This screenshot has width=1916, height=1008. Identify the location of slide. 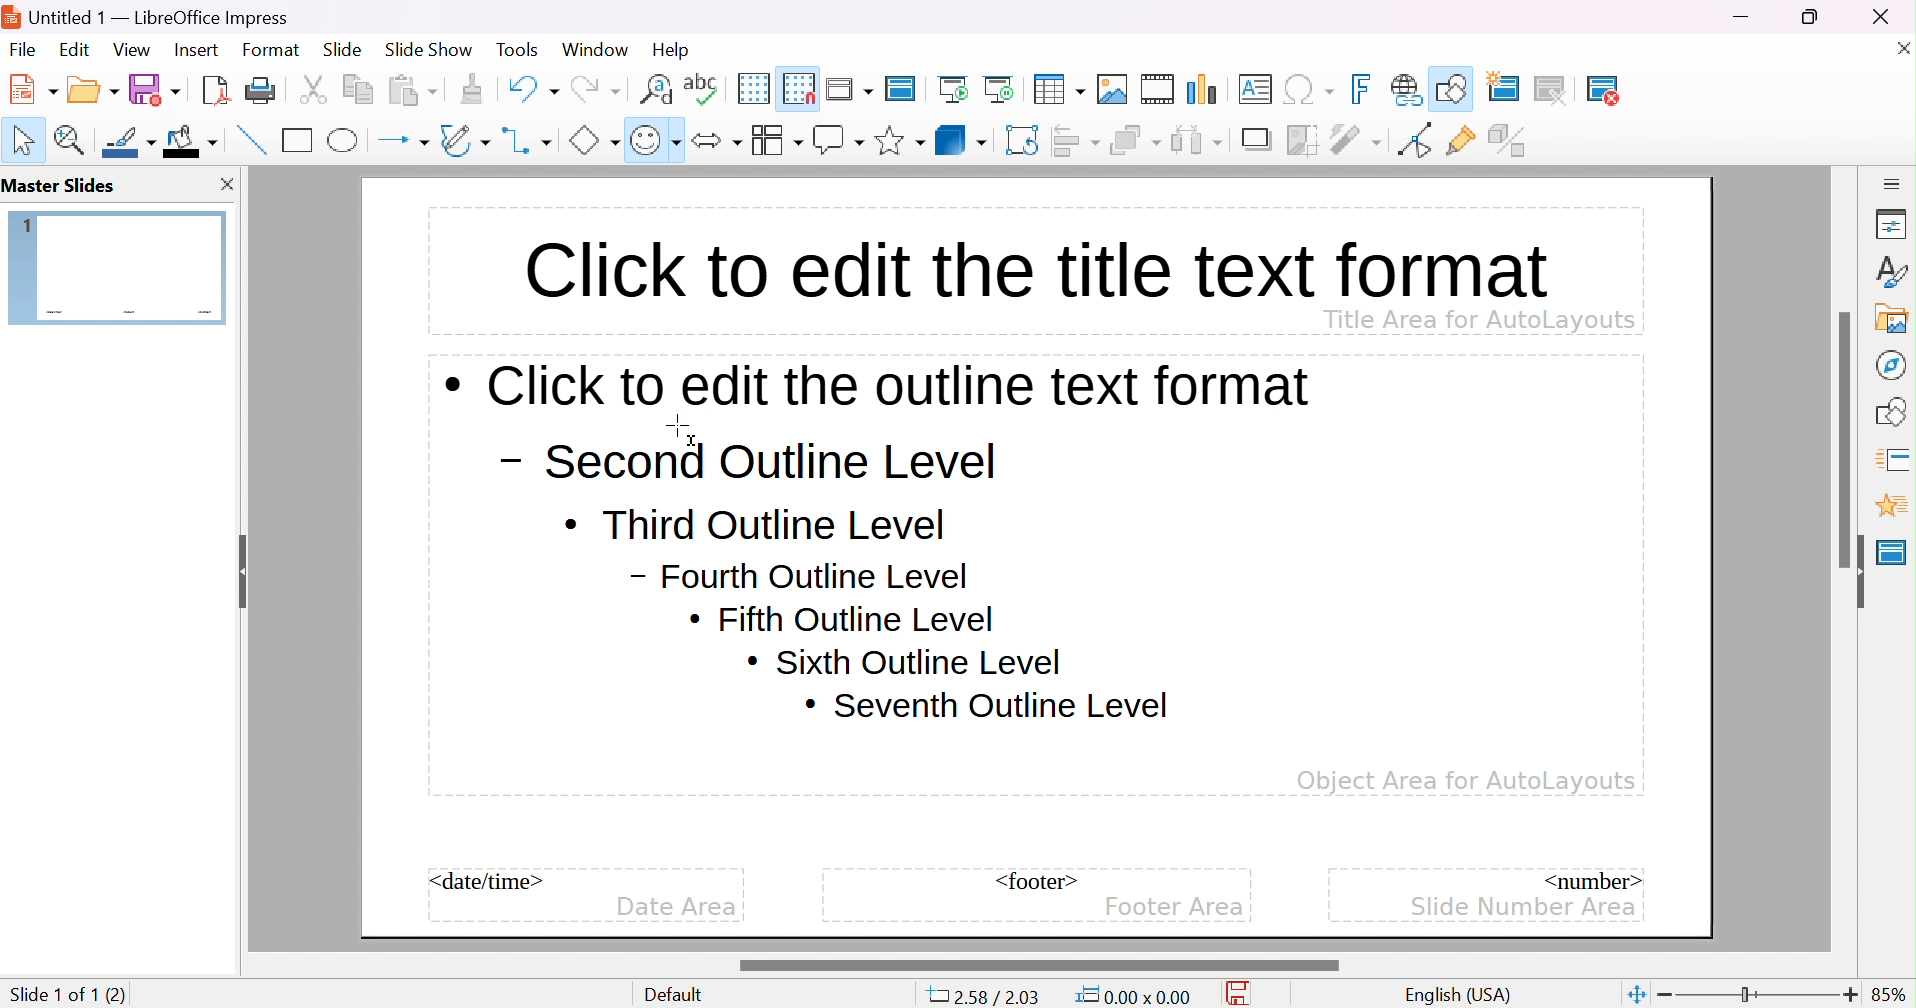
(118, 266).